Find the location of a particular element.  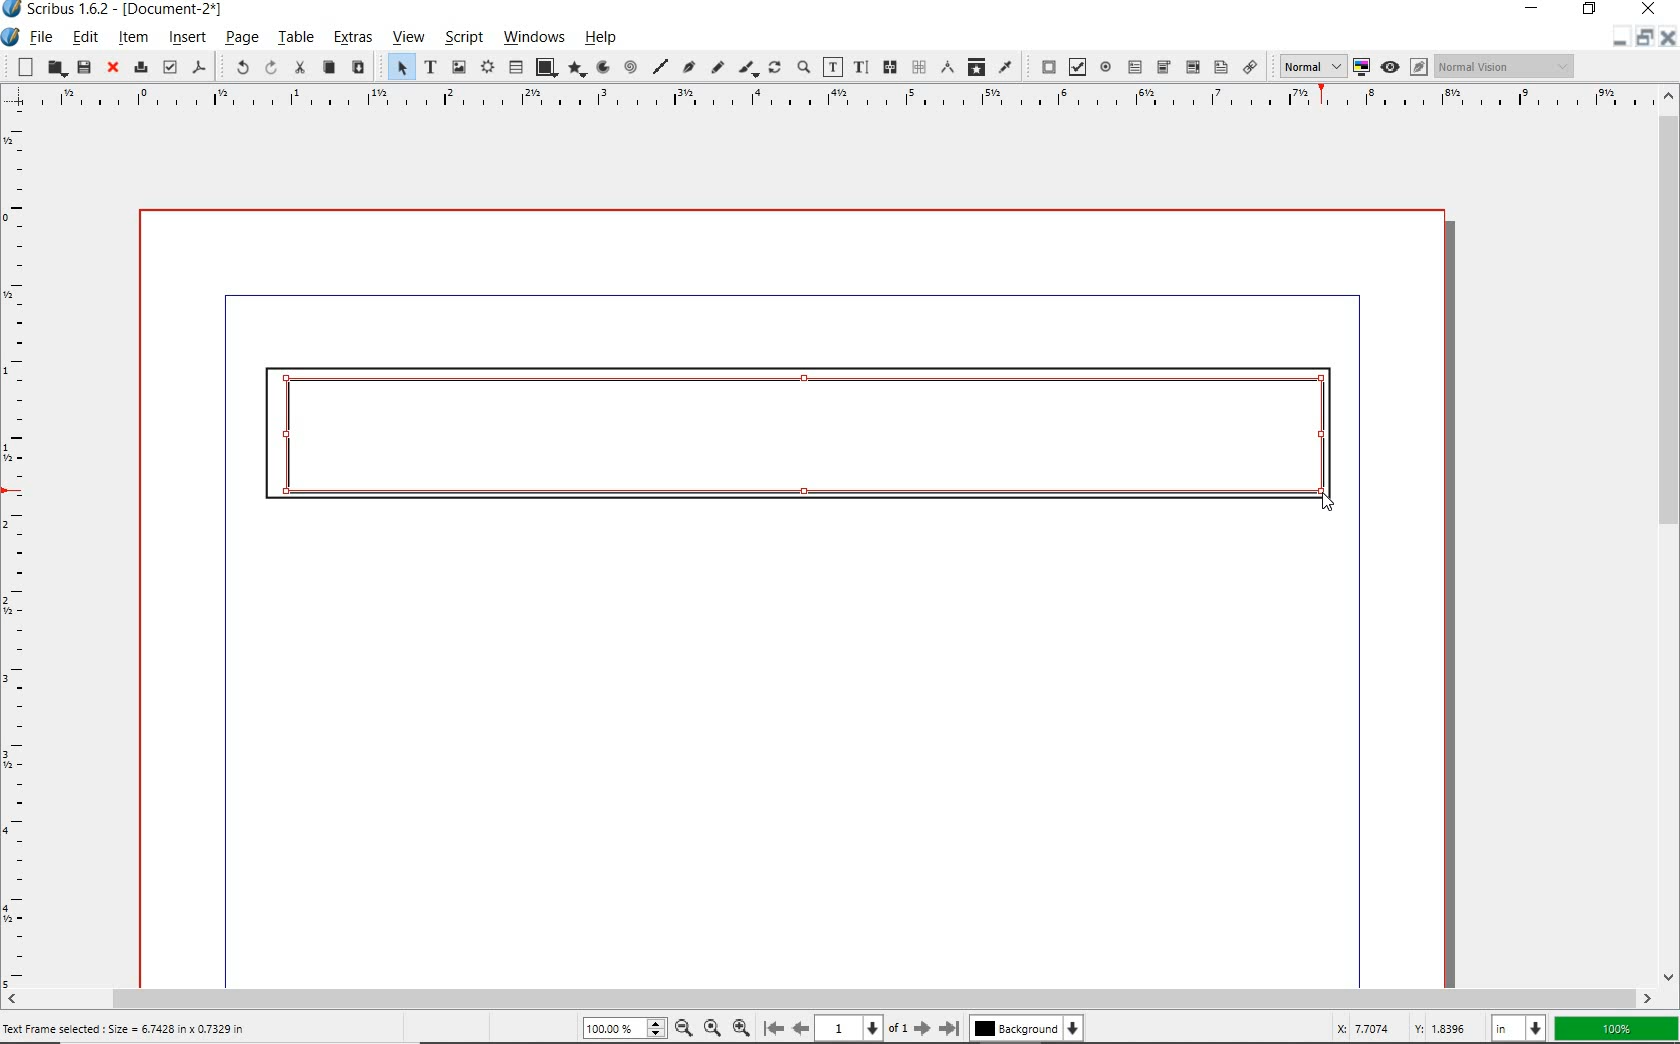

zoom level is located at coordinates (623, 1030).